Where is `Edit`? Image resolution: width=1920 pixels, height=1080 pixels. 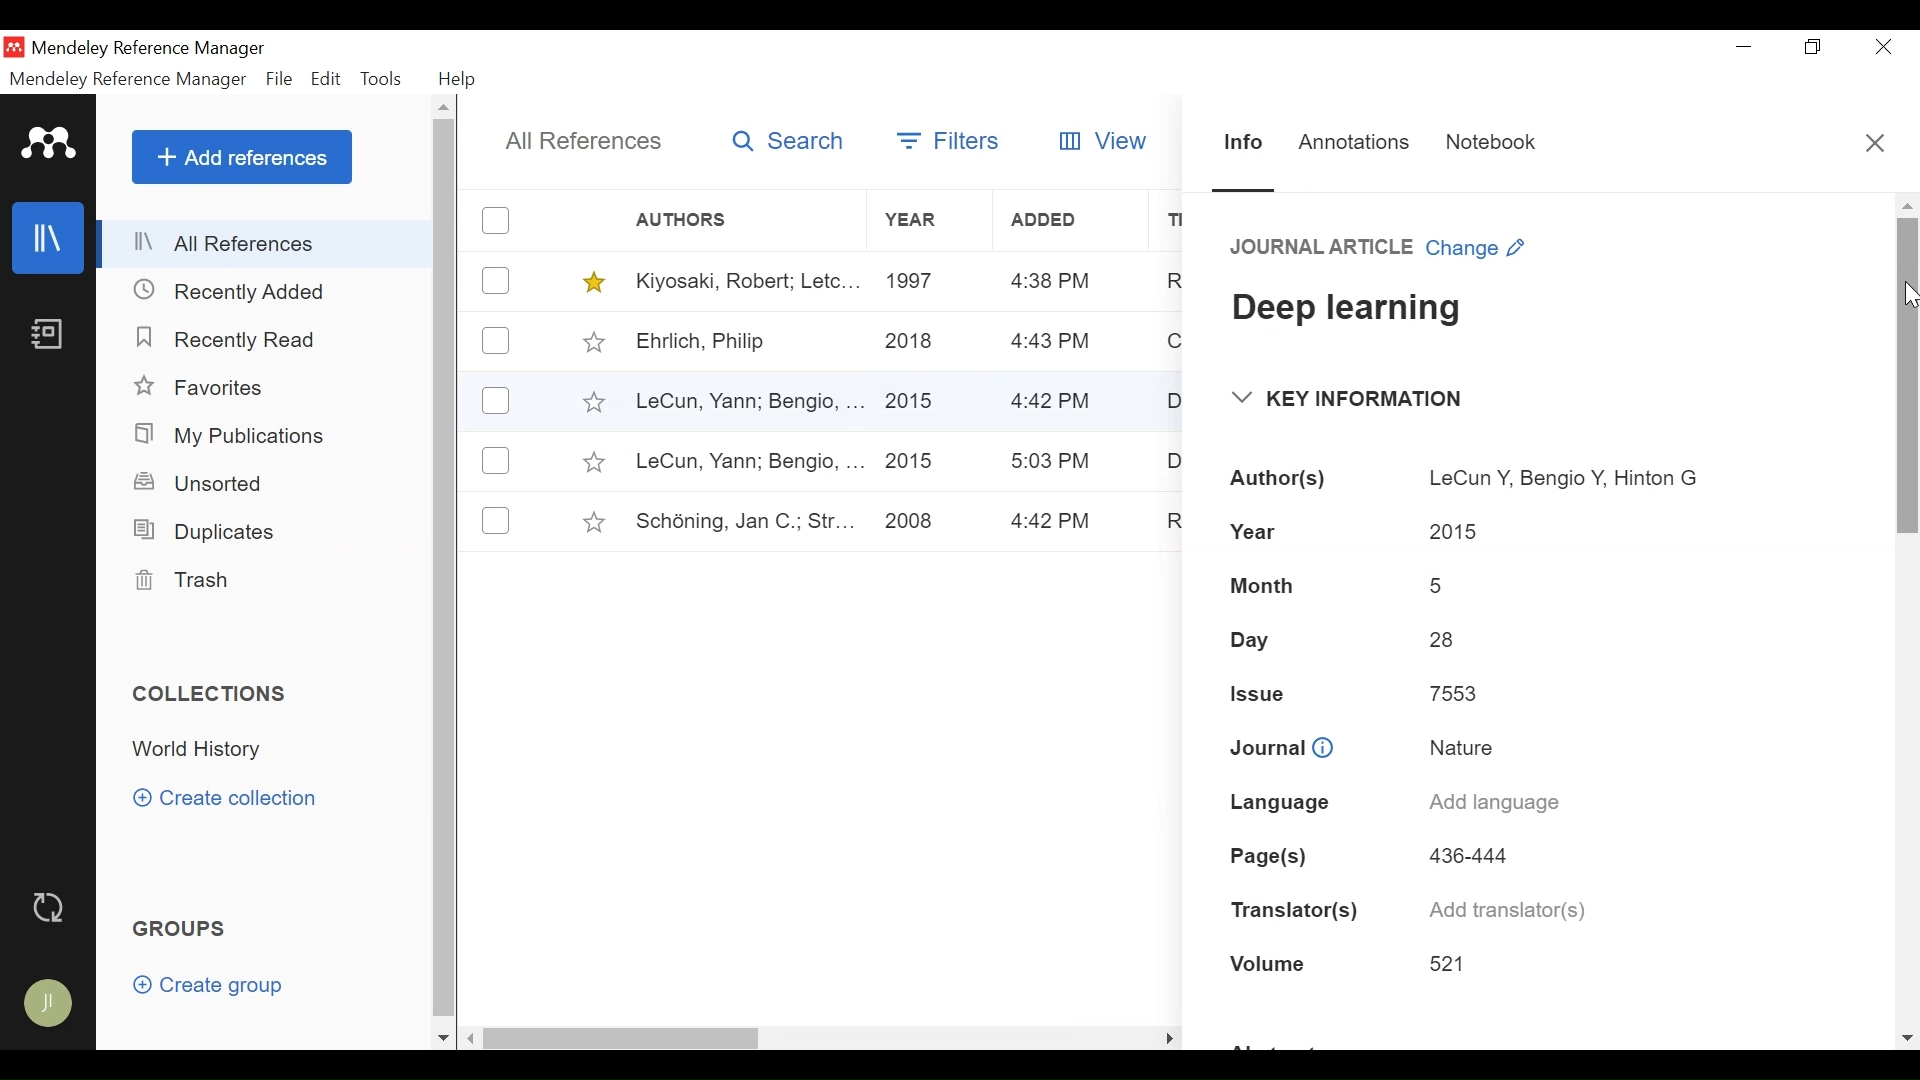
Edit is located at coordinates (327, 79).